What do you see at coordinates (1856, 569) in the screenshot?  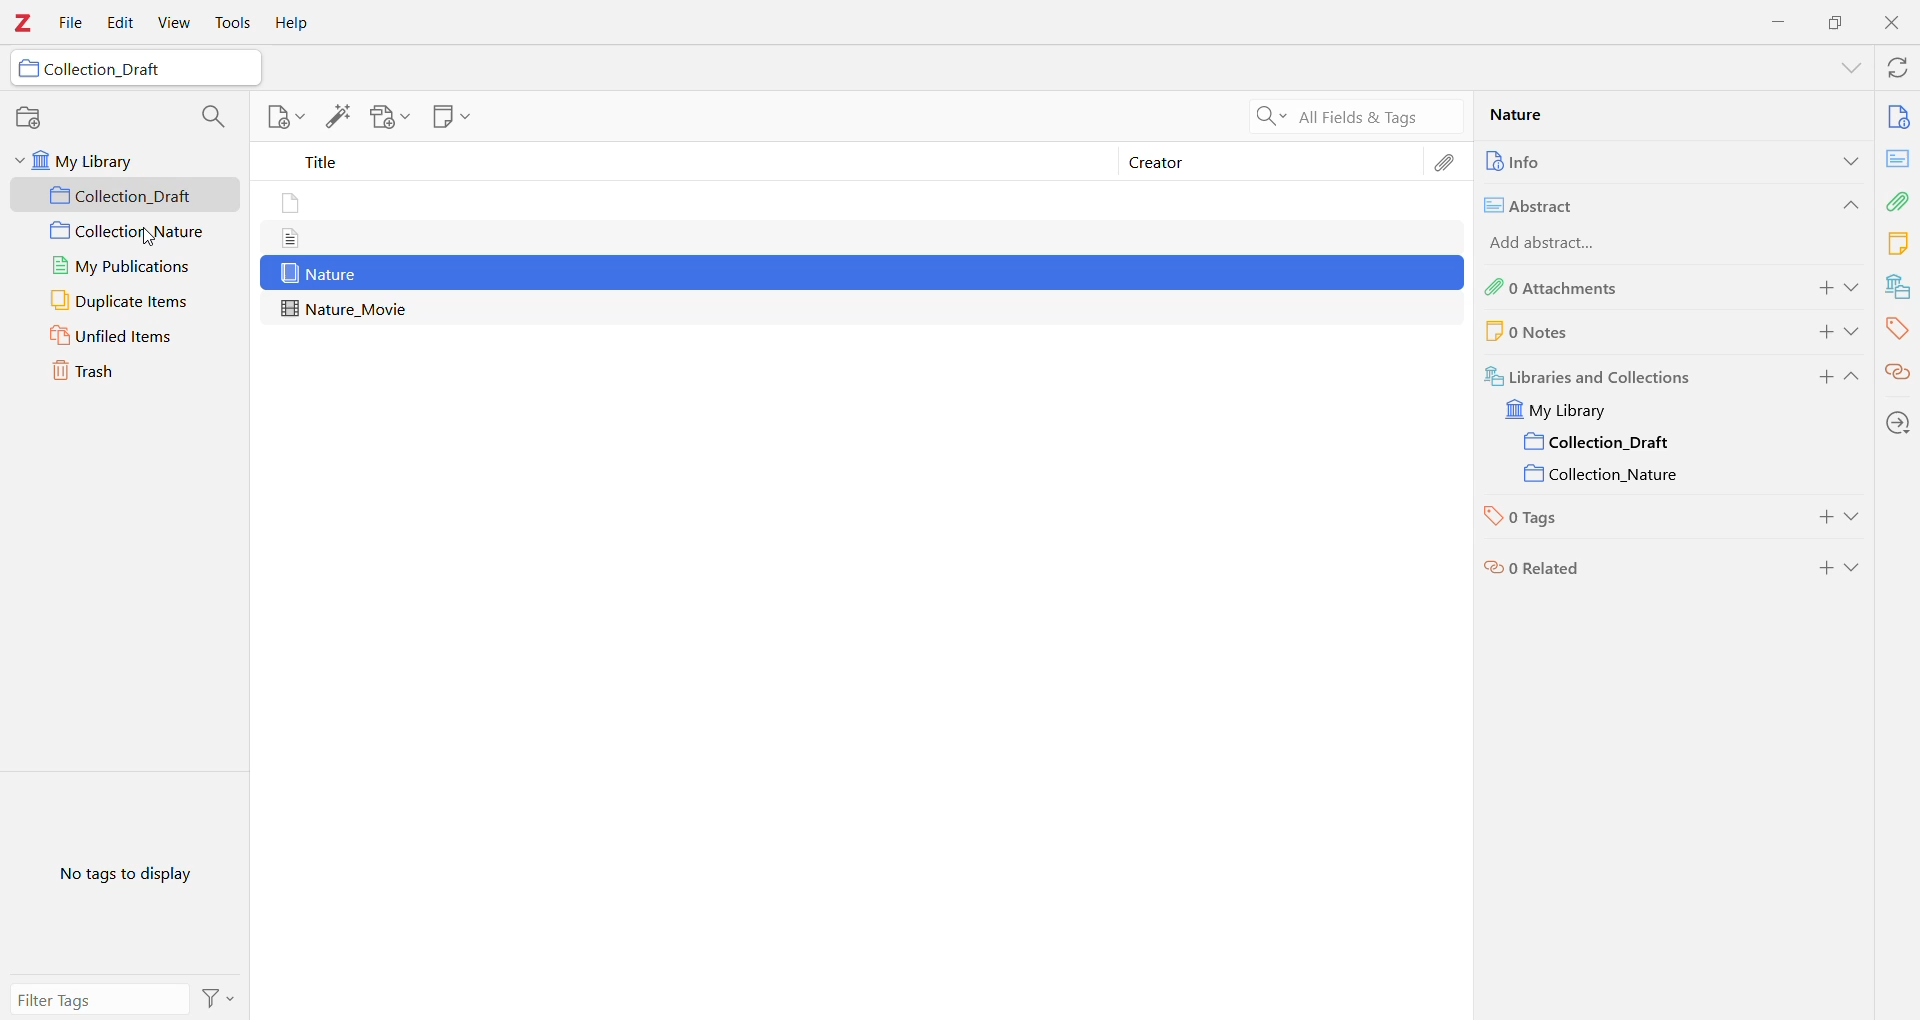 I see `Expand Section` at bounding box center [1856, 569].